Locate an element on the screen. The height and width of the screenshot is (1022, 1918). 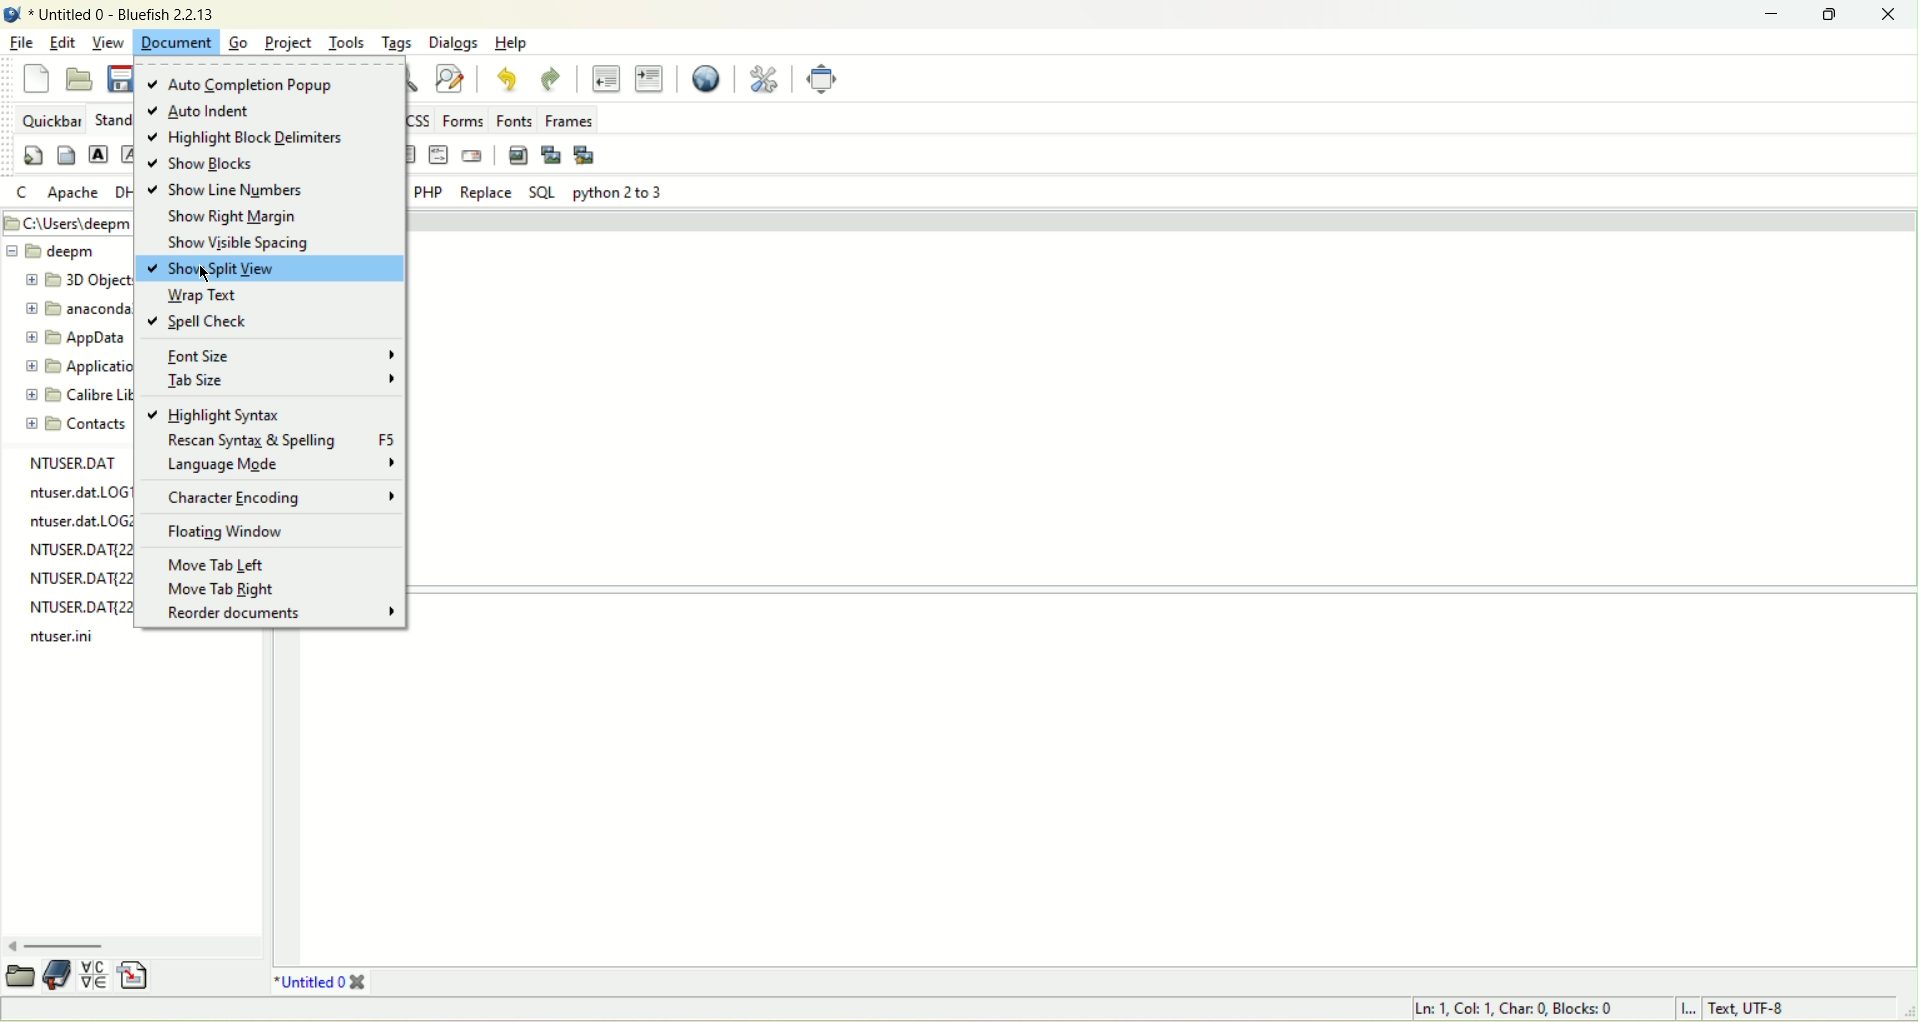
language mode is located at coordinates (277, 465).